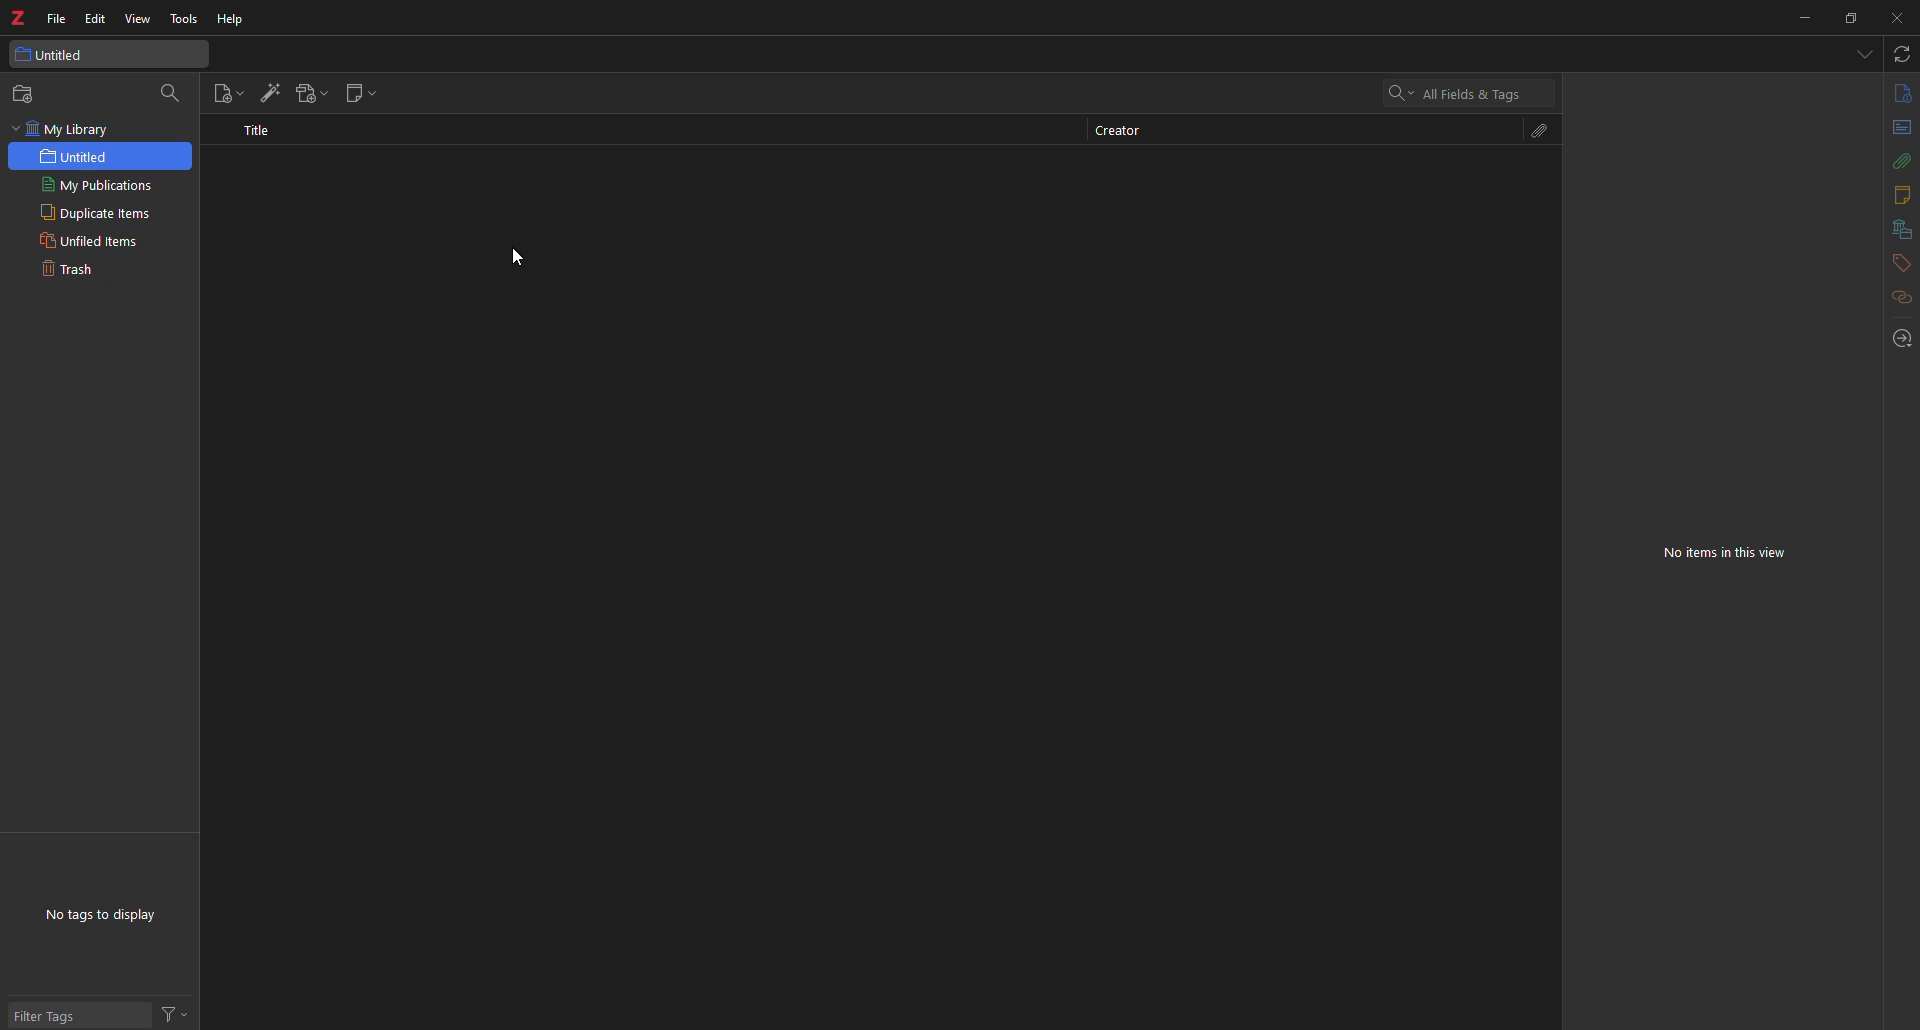  I want to click on actions, so click(174, 1012).